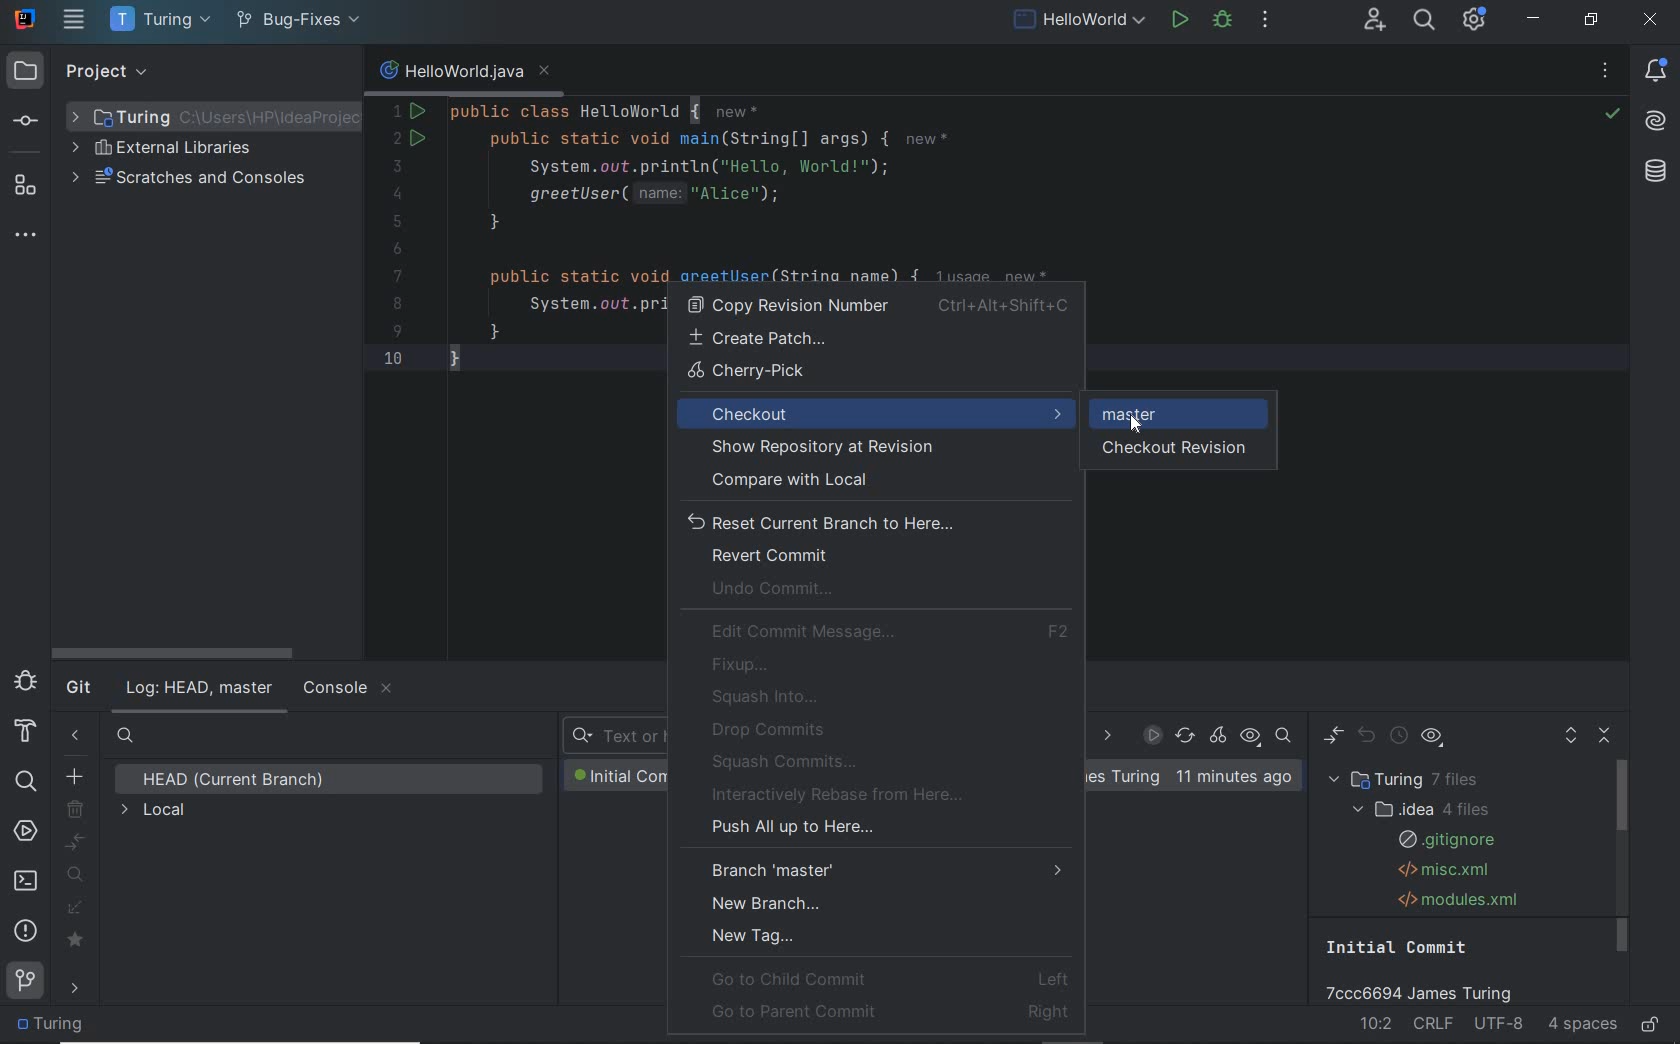 The image size is (1680, 1044). What do you see at coordinates (843, 795) in the screenshot?
I see `interactively rebase from here` at bounding box center [843, 795].